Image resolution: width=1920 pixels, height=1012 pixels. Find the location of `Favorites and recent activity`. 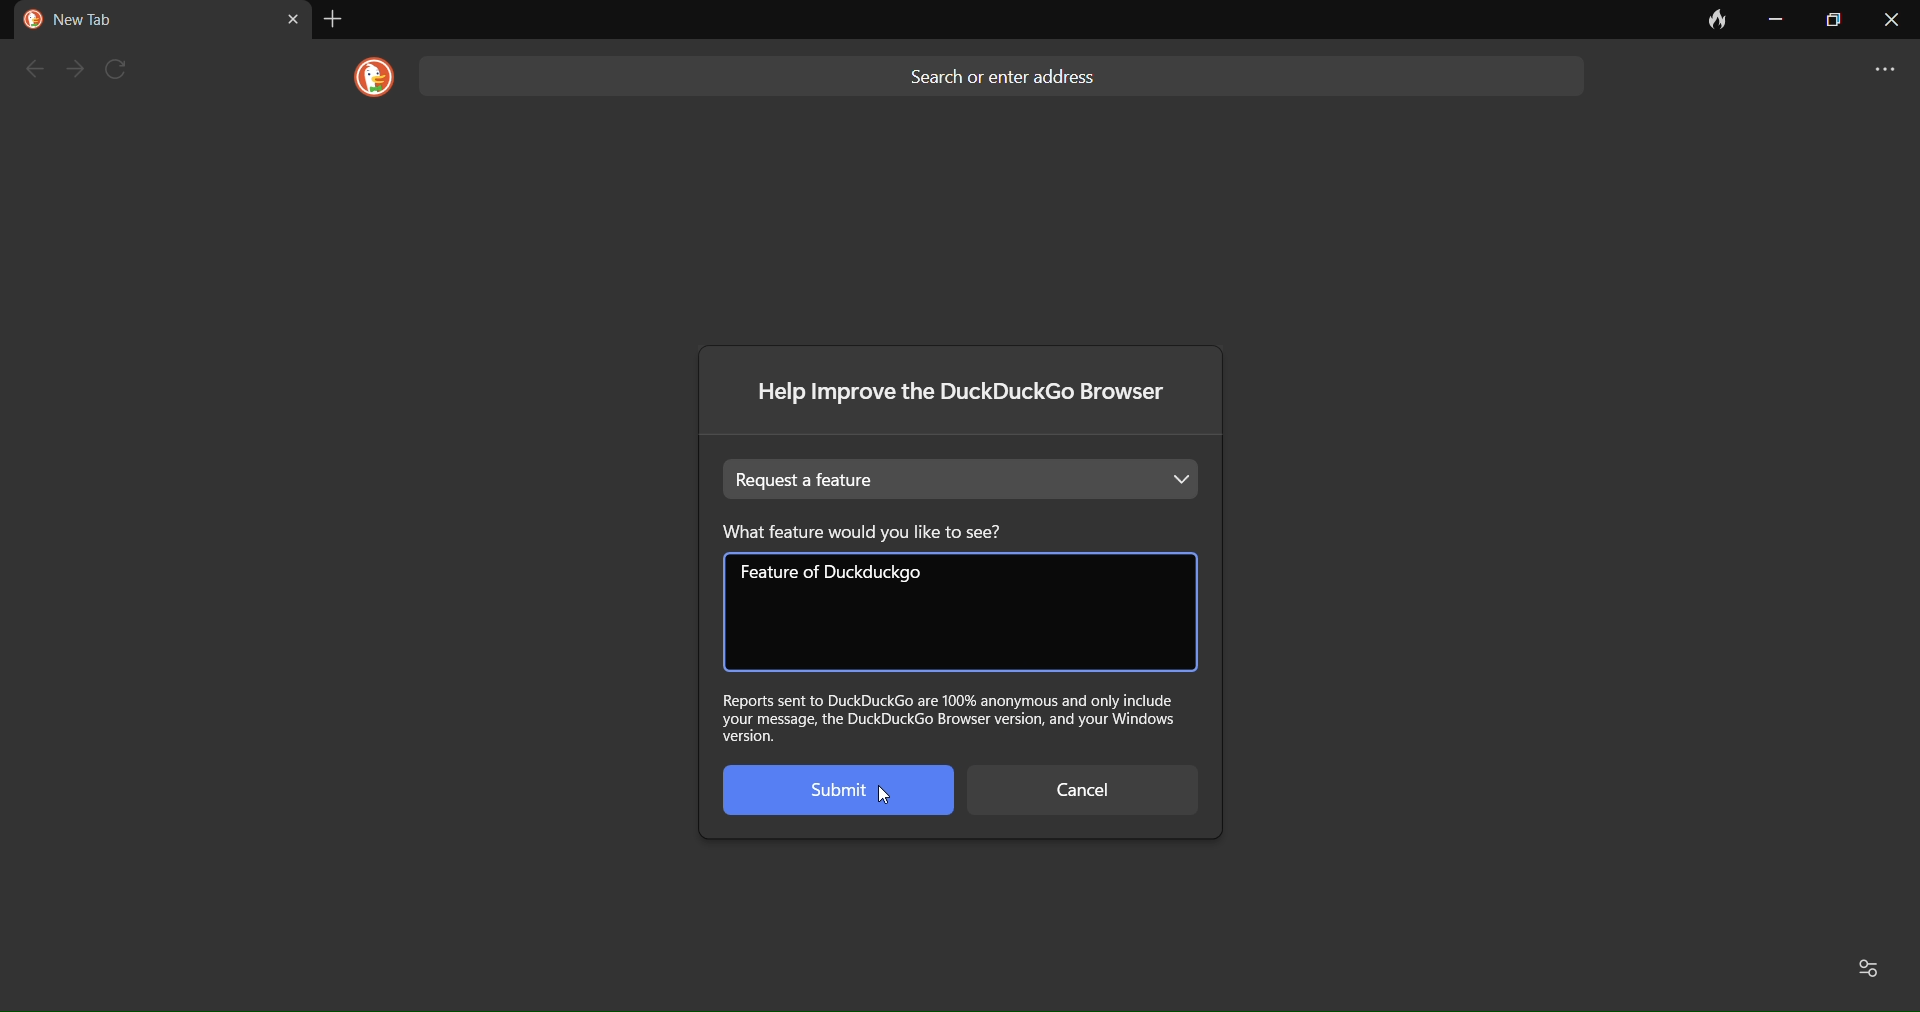

Favorites and recent activity is located at coordinates (1872, 966).